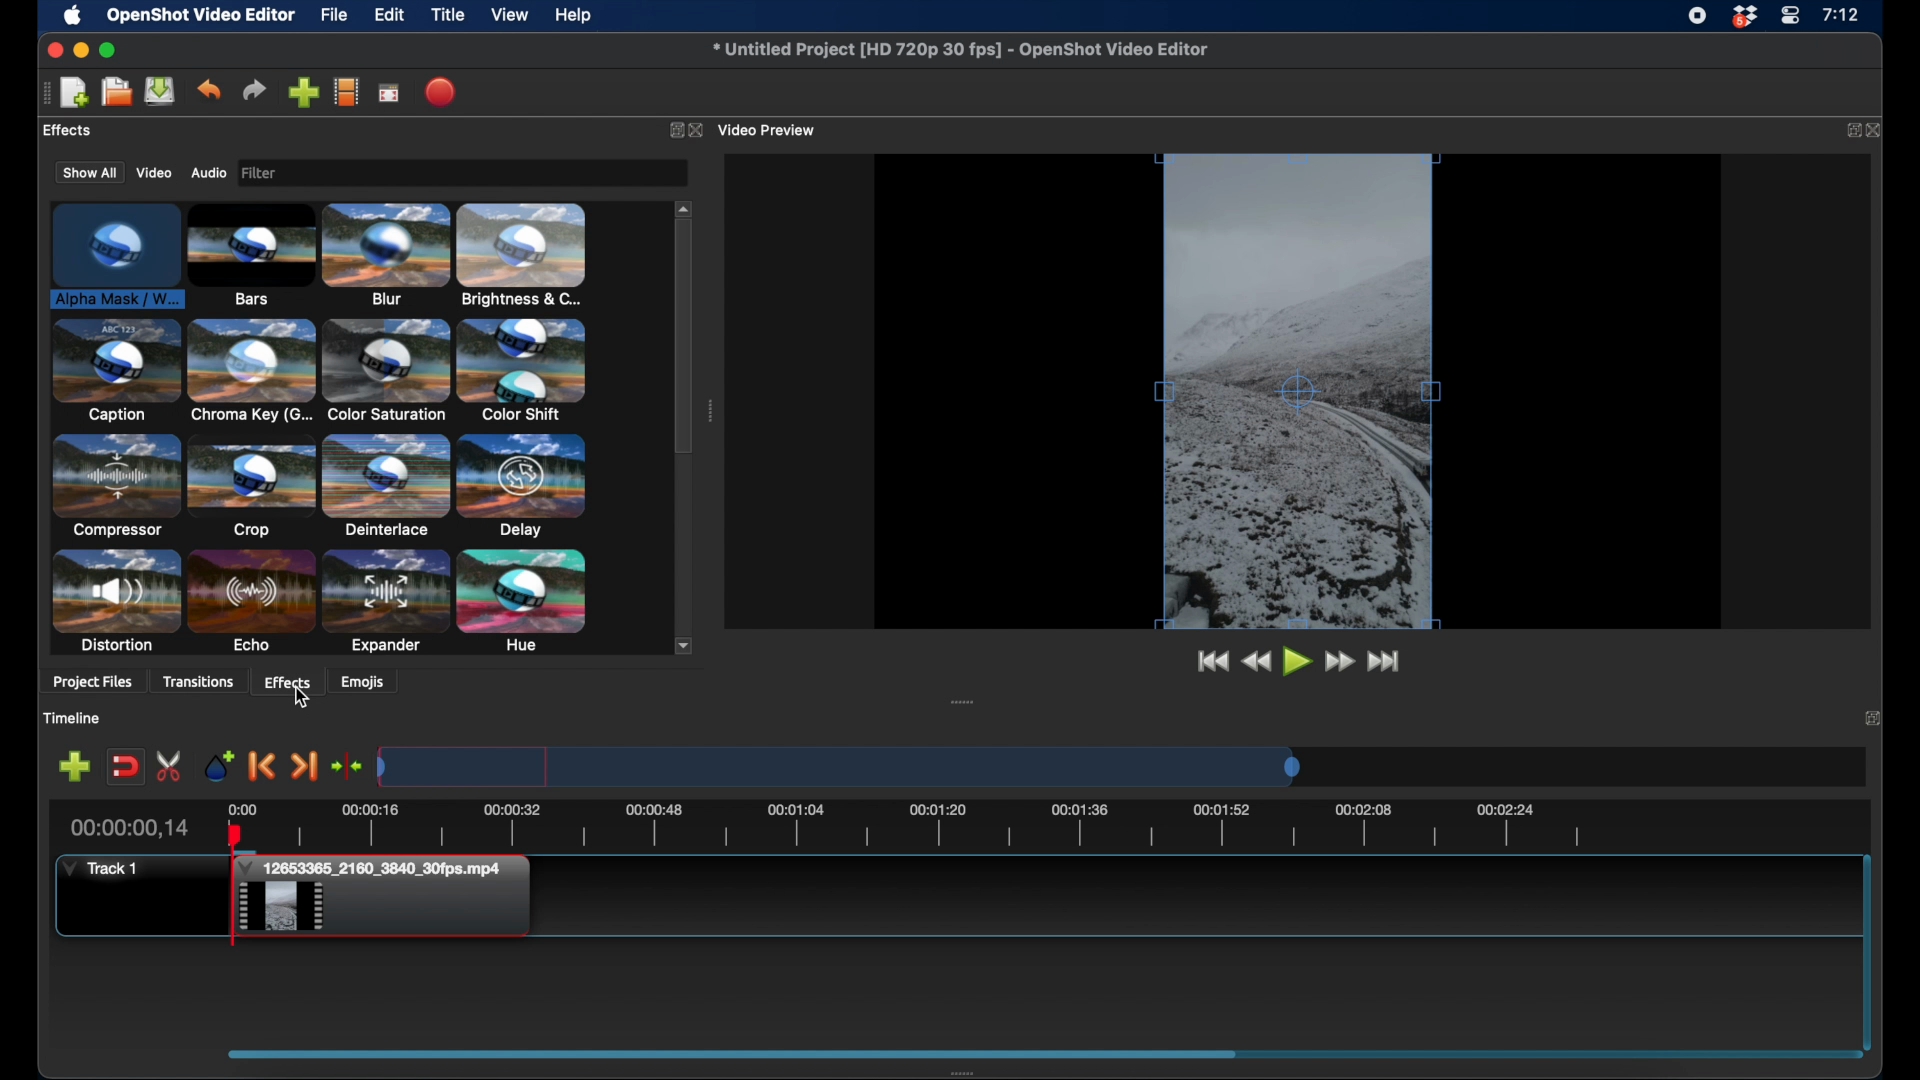  I want to click on show all, so click(88, 172).